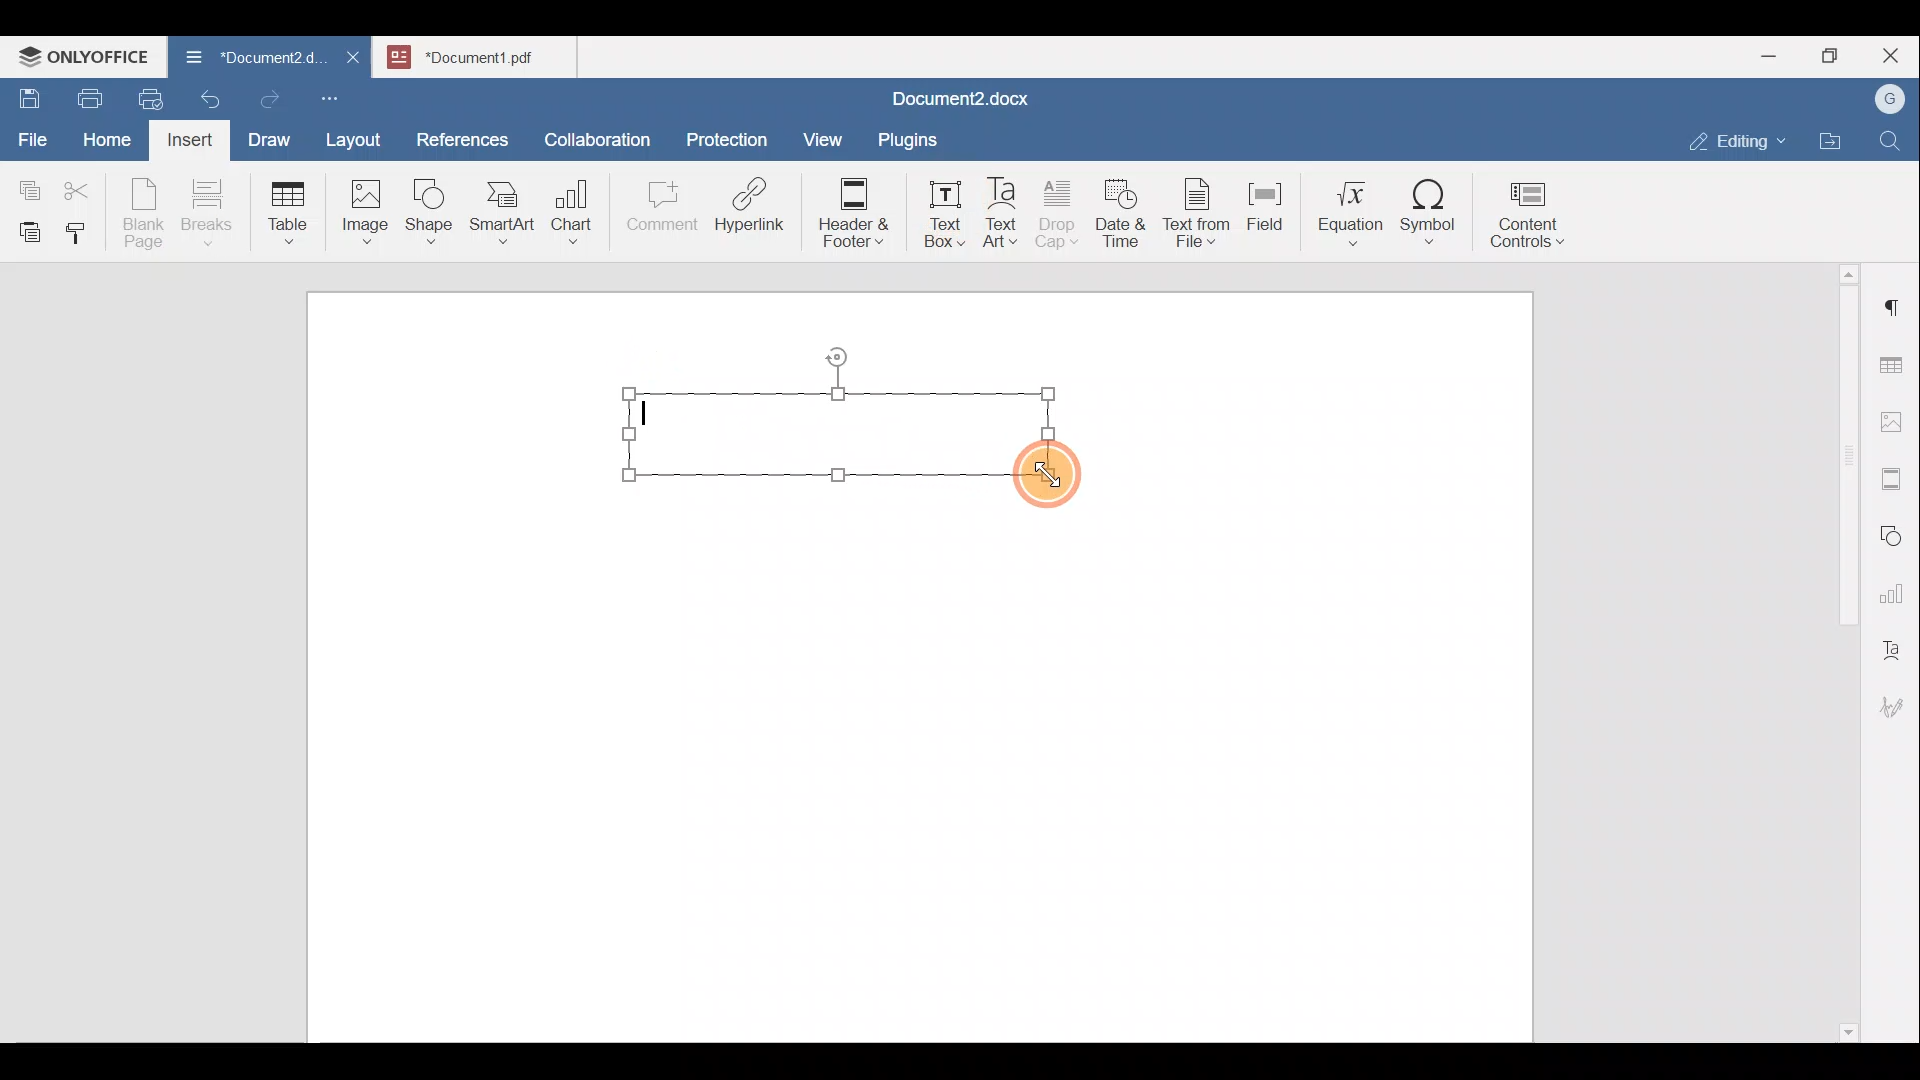 The height and width of the screenshot is (1080, 1920). I want to click on Table, so click(289, 208).